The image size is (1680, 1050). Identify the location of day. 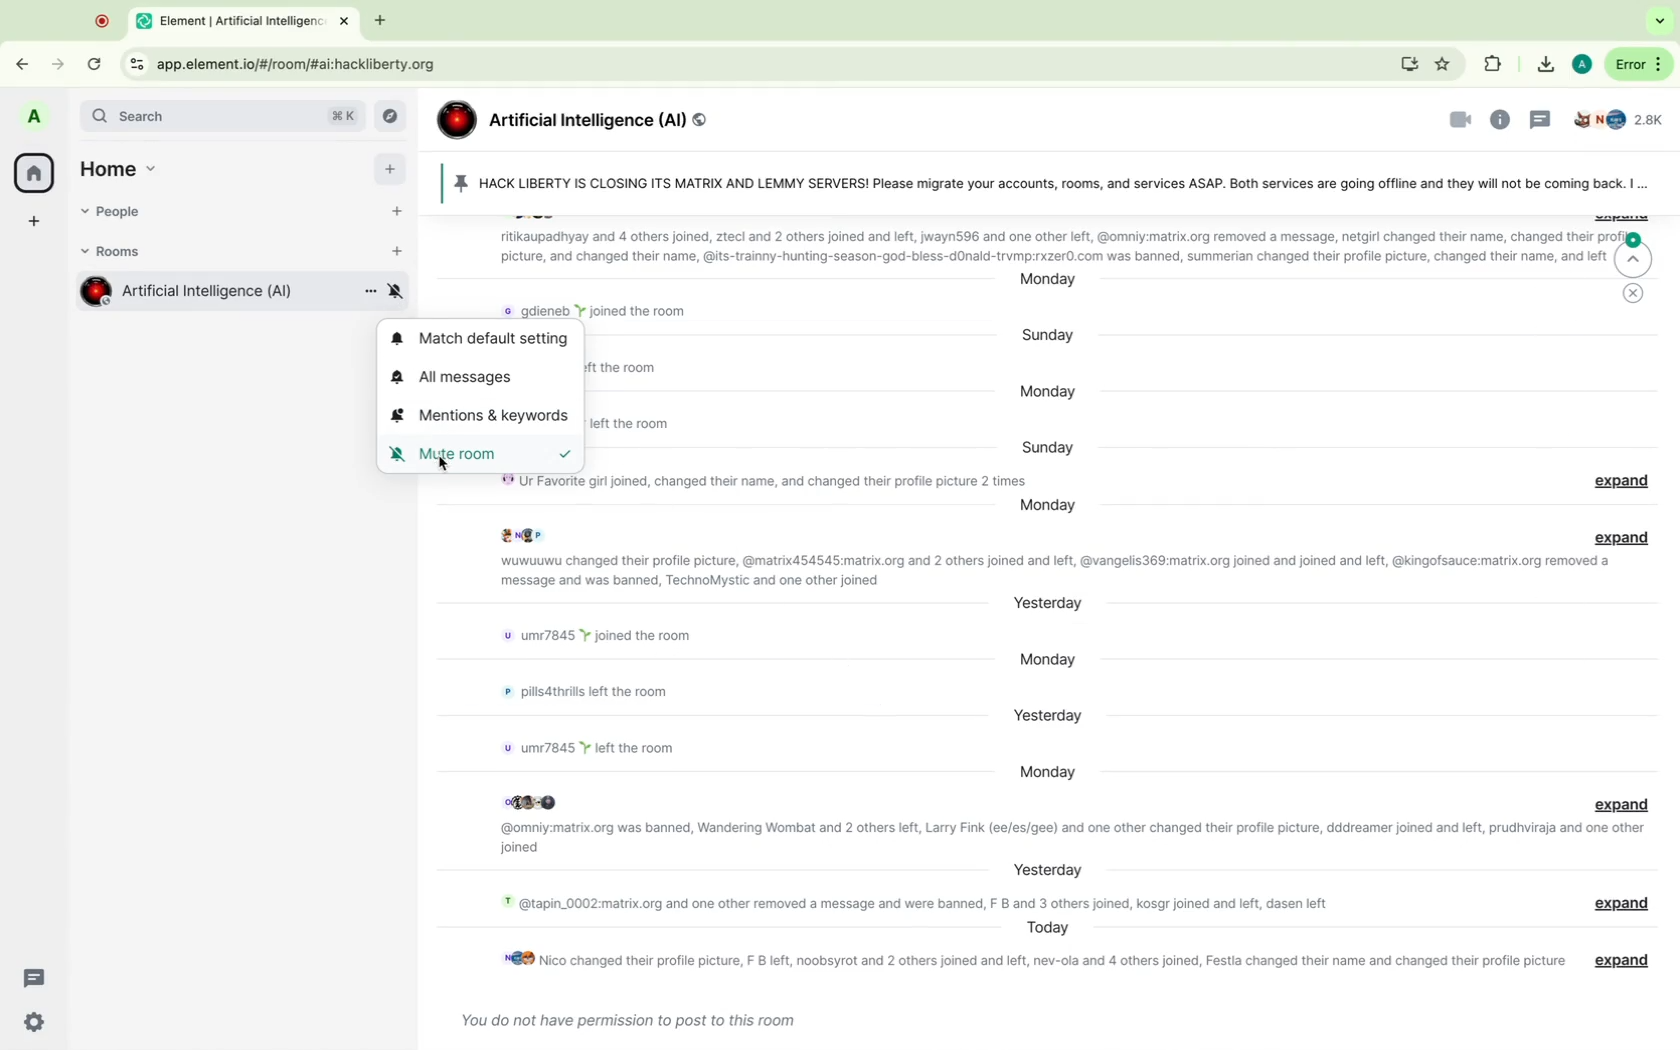
(1049, 284).